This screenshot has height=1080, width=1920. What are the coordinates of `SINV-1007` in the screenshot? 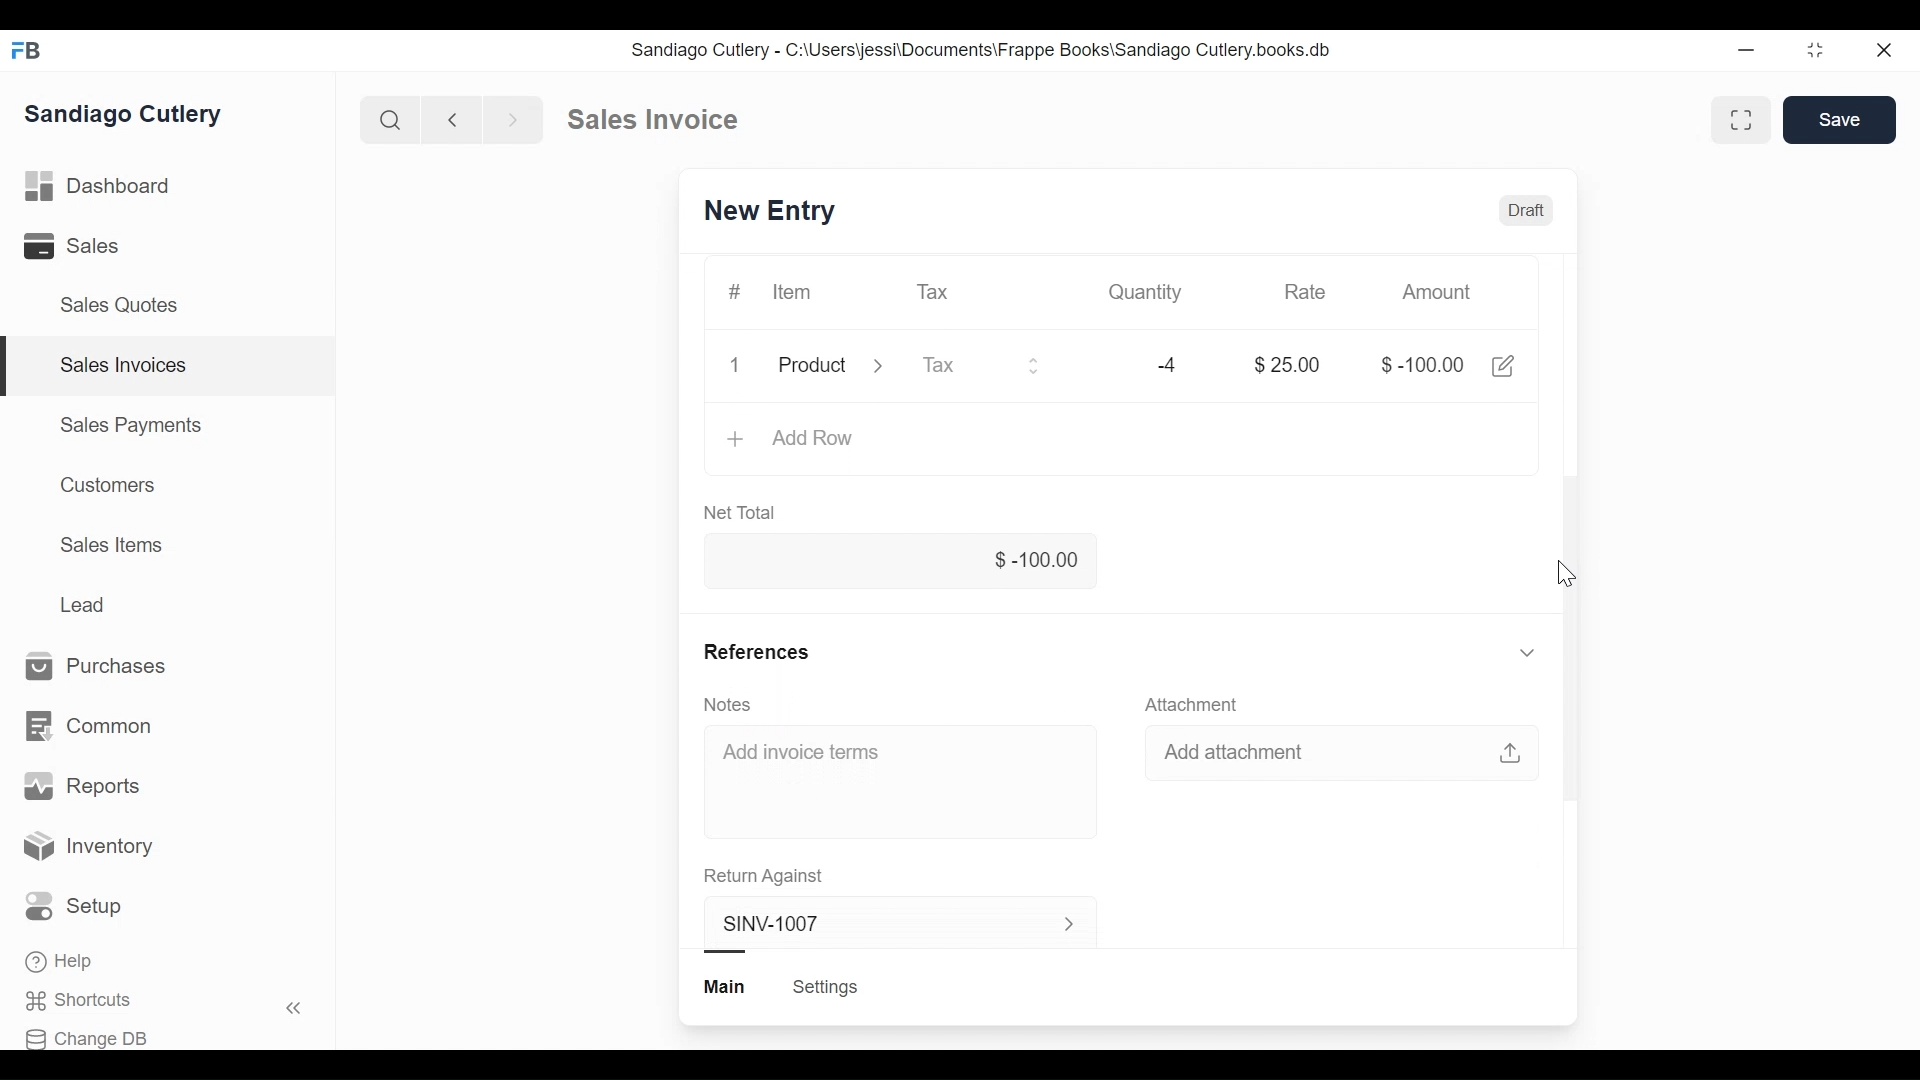 It's located at (771, 209).